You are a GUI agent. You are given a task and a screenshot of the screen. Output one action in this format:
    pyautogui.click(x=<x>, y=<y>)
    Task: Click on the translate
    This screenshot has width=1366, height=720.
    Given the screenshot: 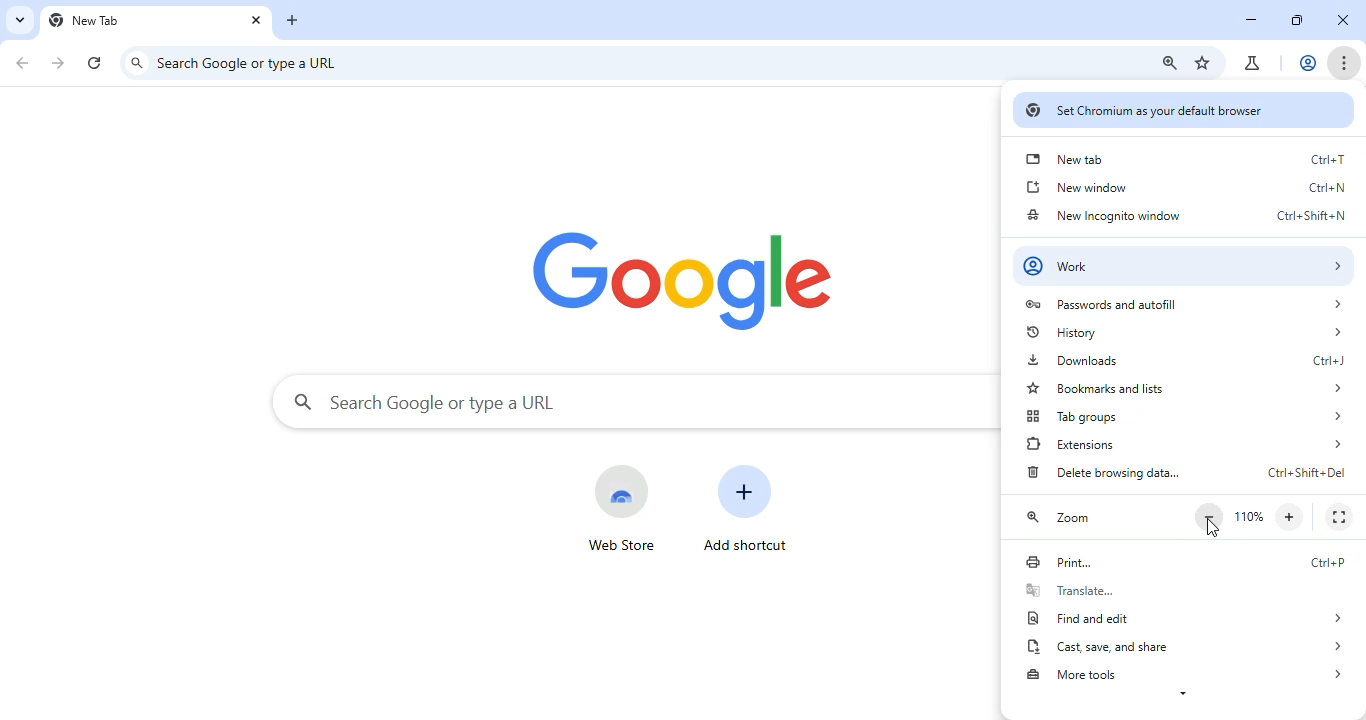 What is the action you would take?
    pyautogui.click(x=1183, y=590)
    